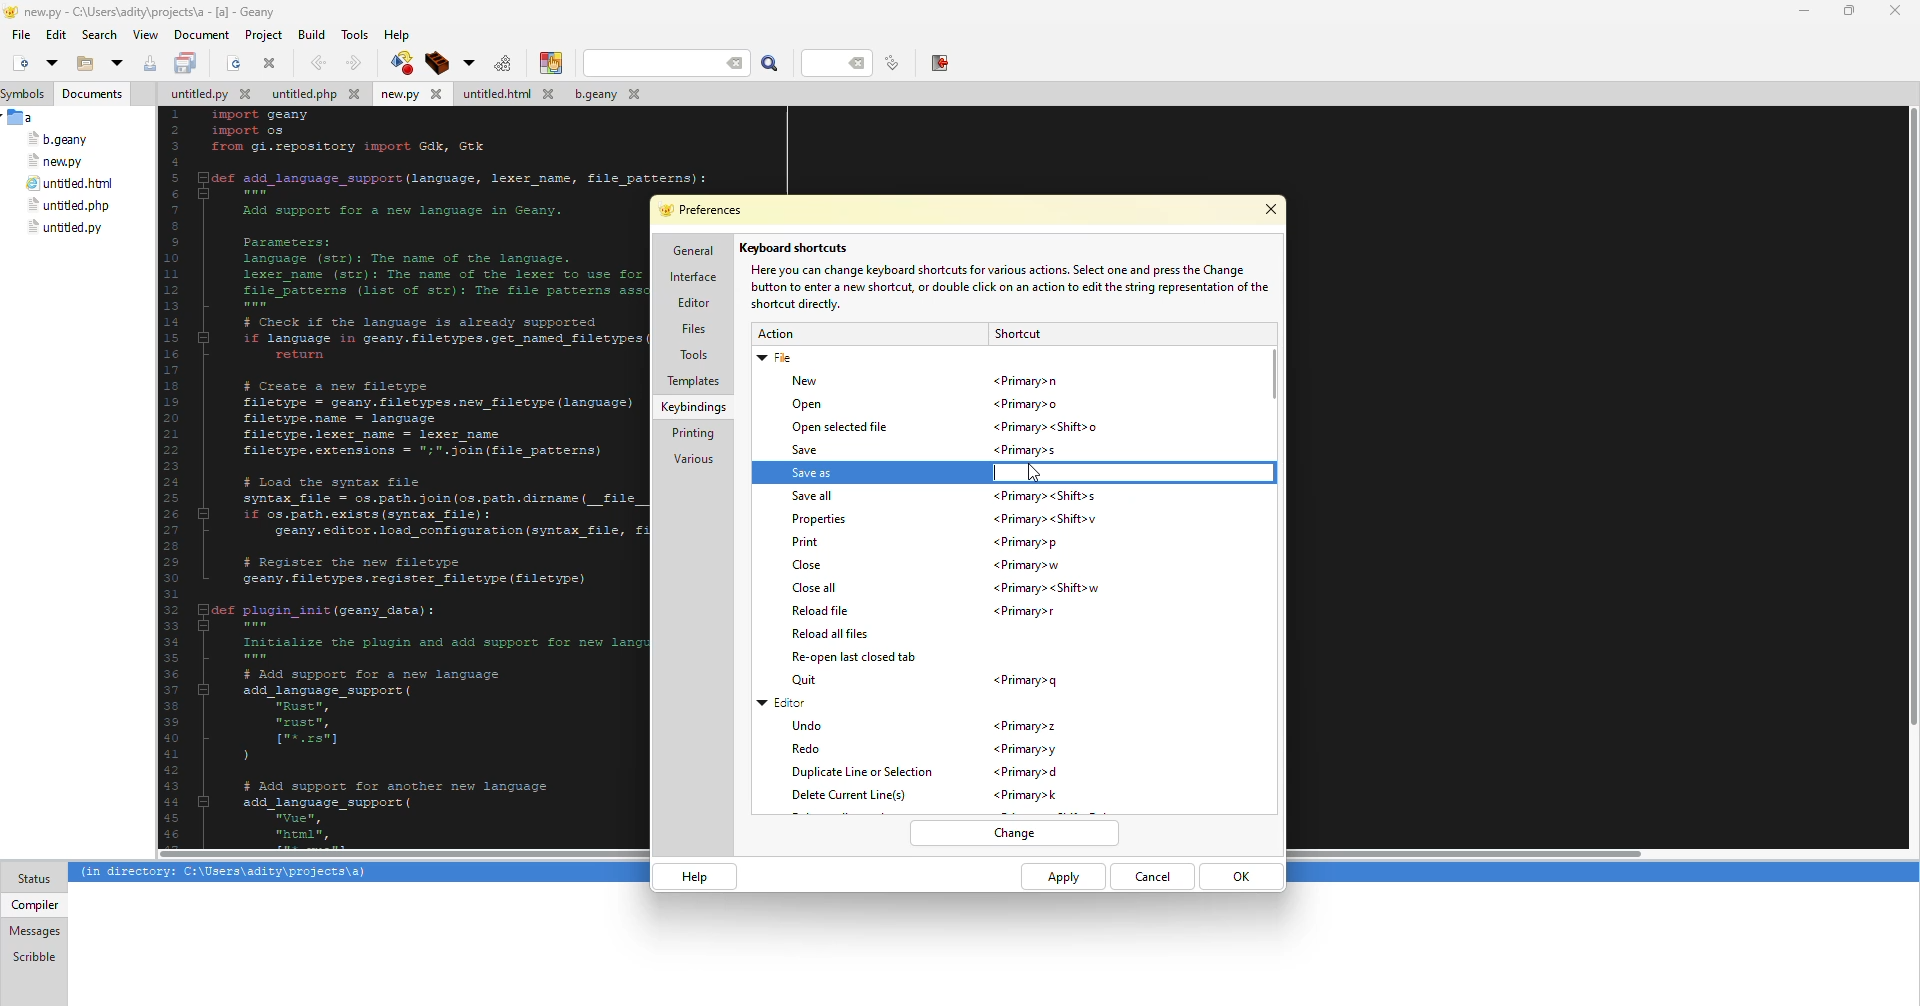 The image size is (1920, 1006). I want to click on open, so click(80, 65).